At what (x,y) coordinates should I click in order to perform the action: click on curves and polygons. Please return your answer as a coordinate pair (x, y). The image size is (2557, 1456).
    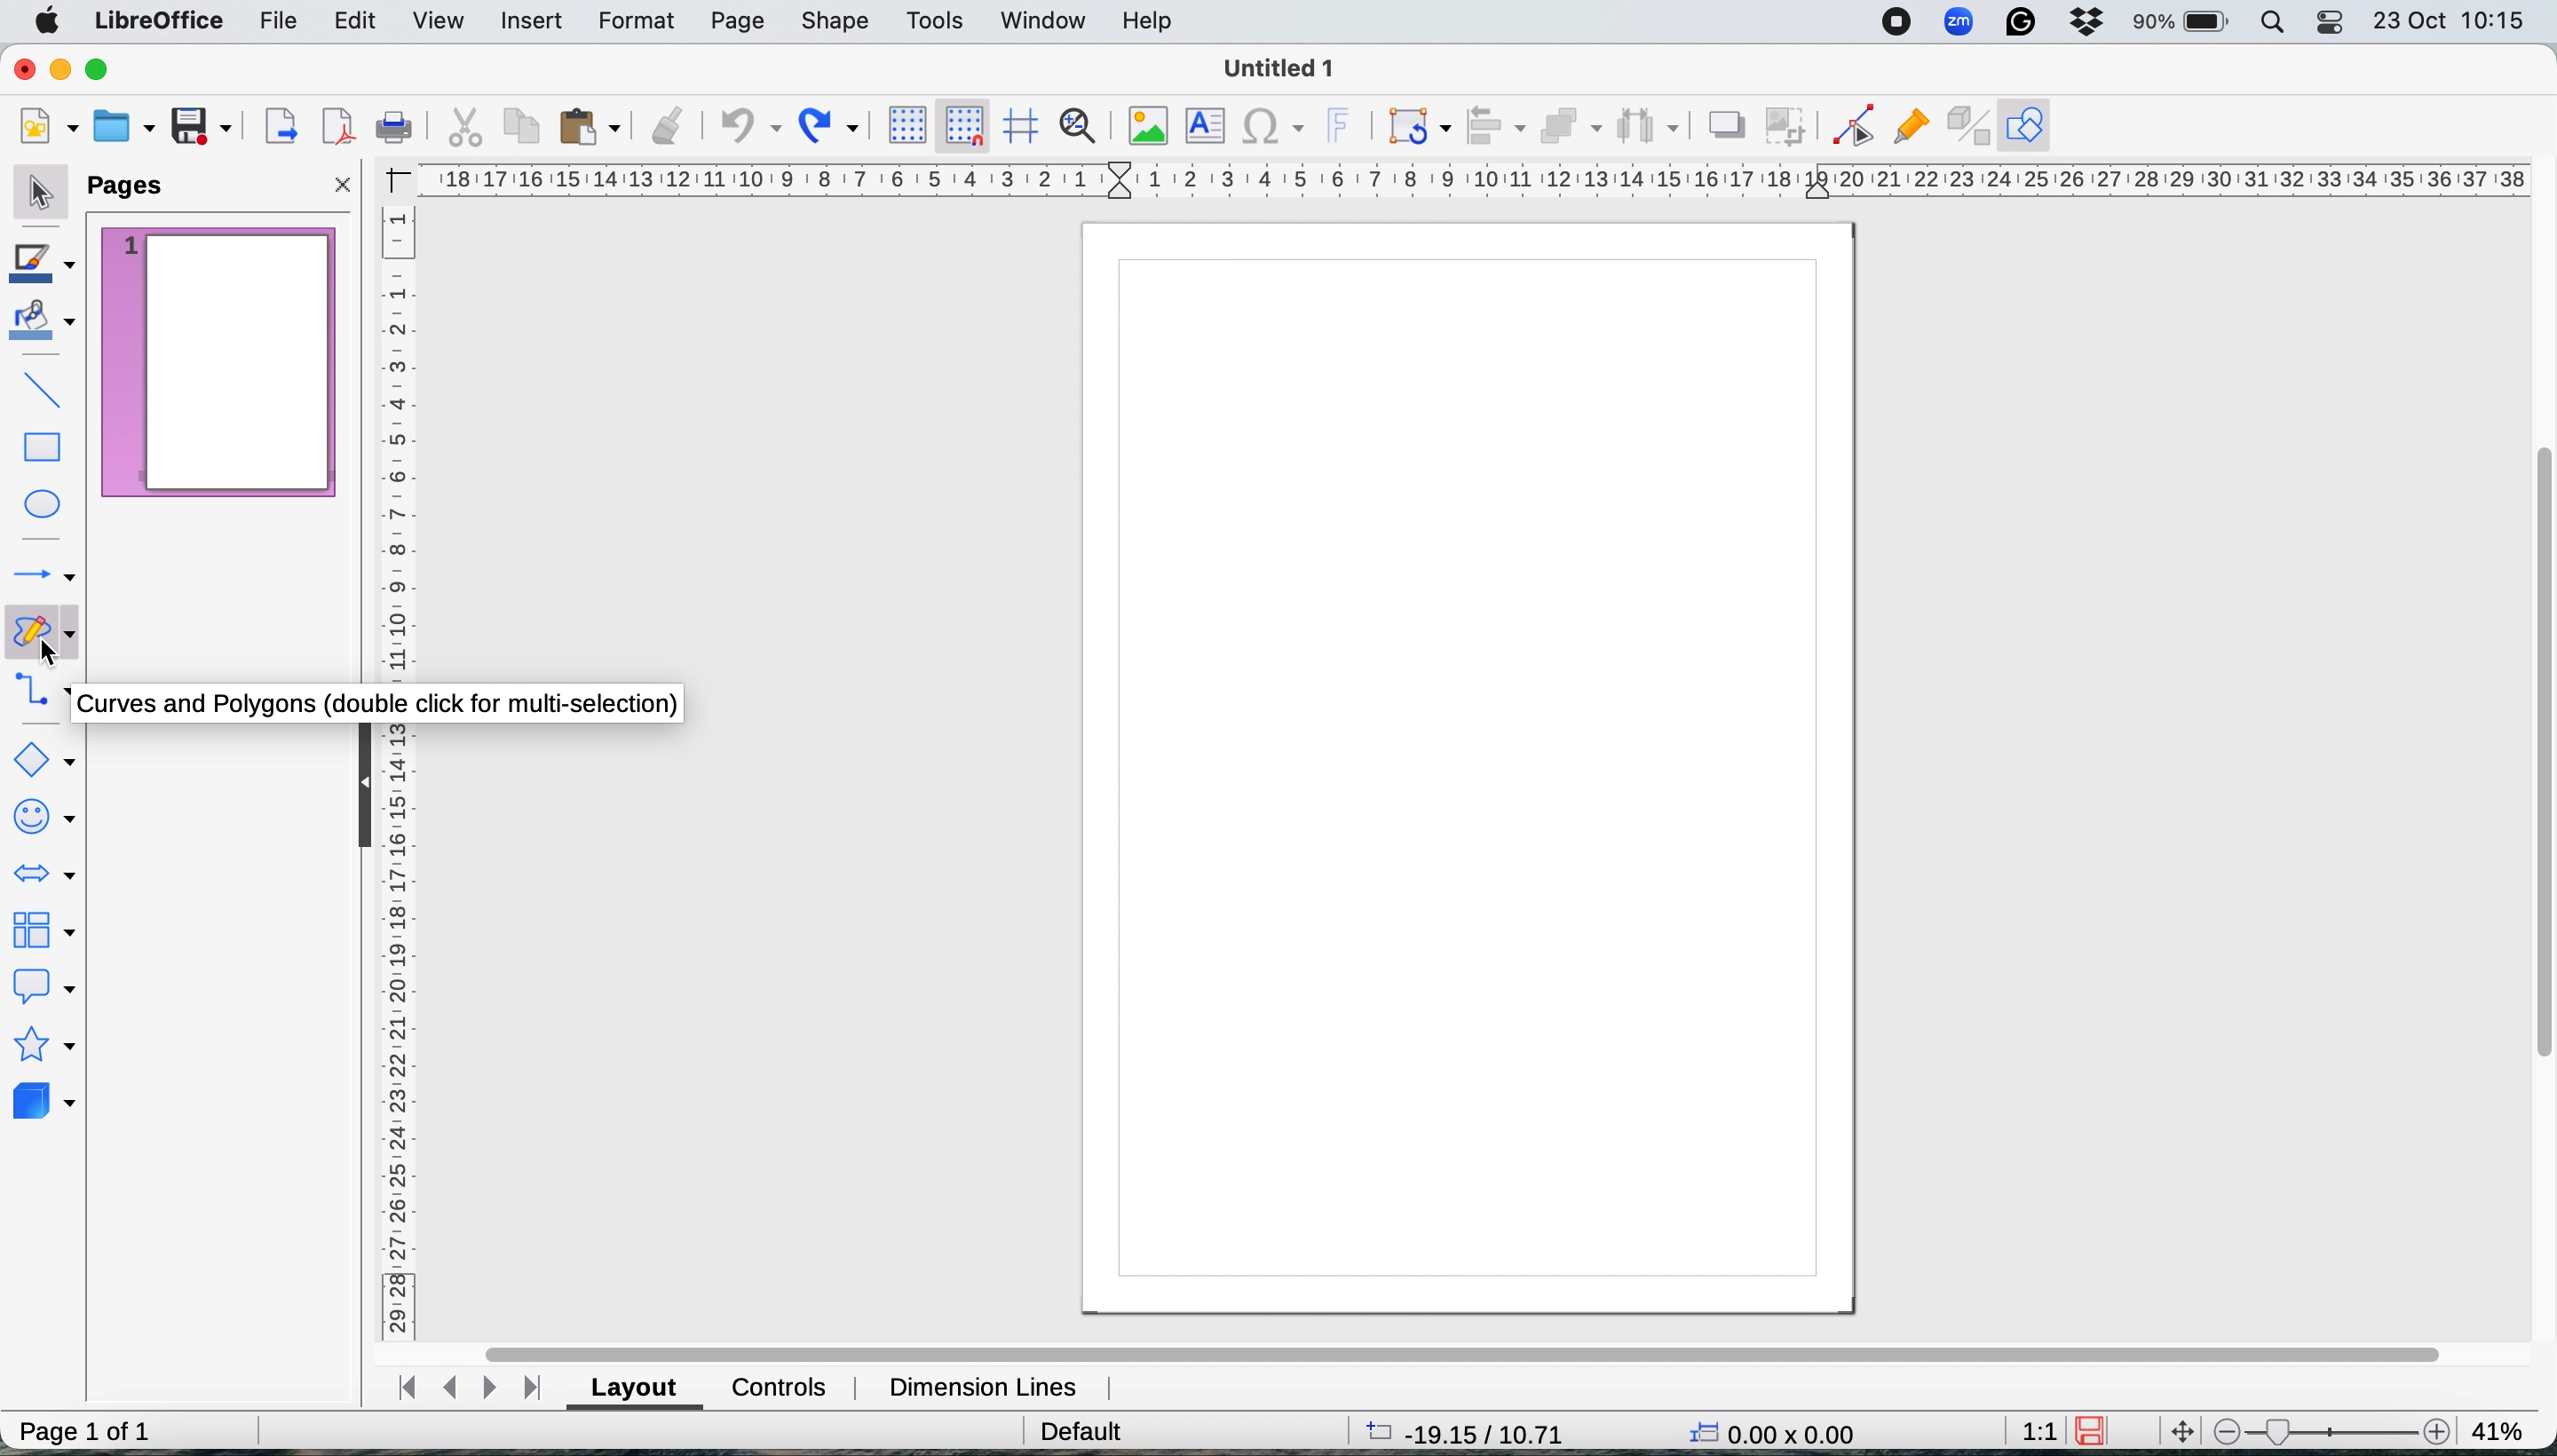
    Looking at the image, I should click on (43, 620).